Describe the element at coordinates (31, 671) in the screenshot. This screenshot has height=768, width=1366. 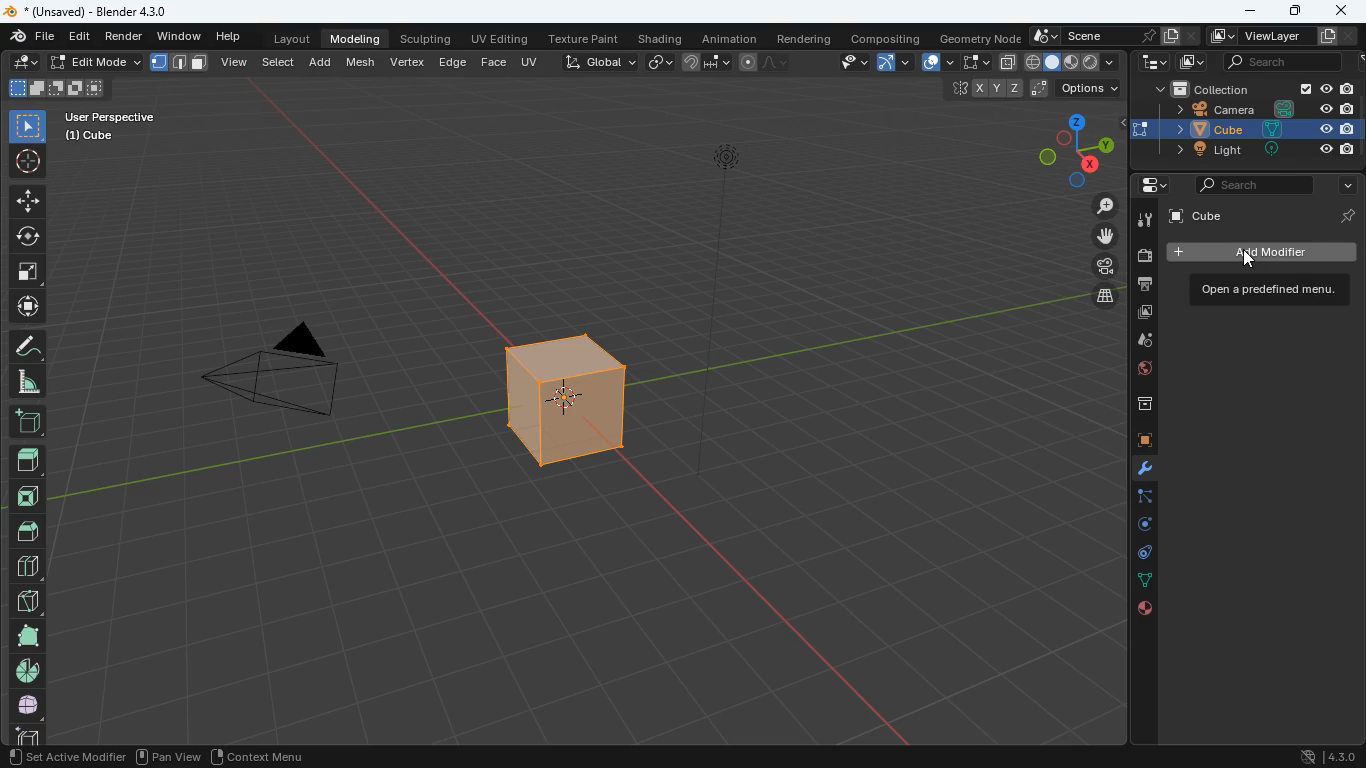
I see `pie` at that location.